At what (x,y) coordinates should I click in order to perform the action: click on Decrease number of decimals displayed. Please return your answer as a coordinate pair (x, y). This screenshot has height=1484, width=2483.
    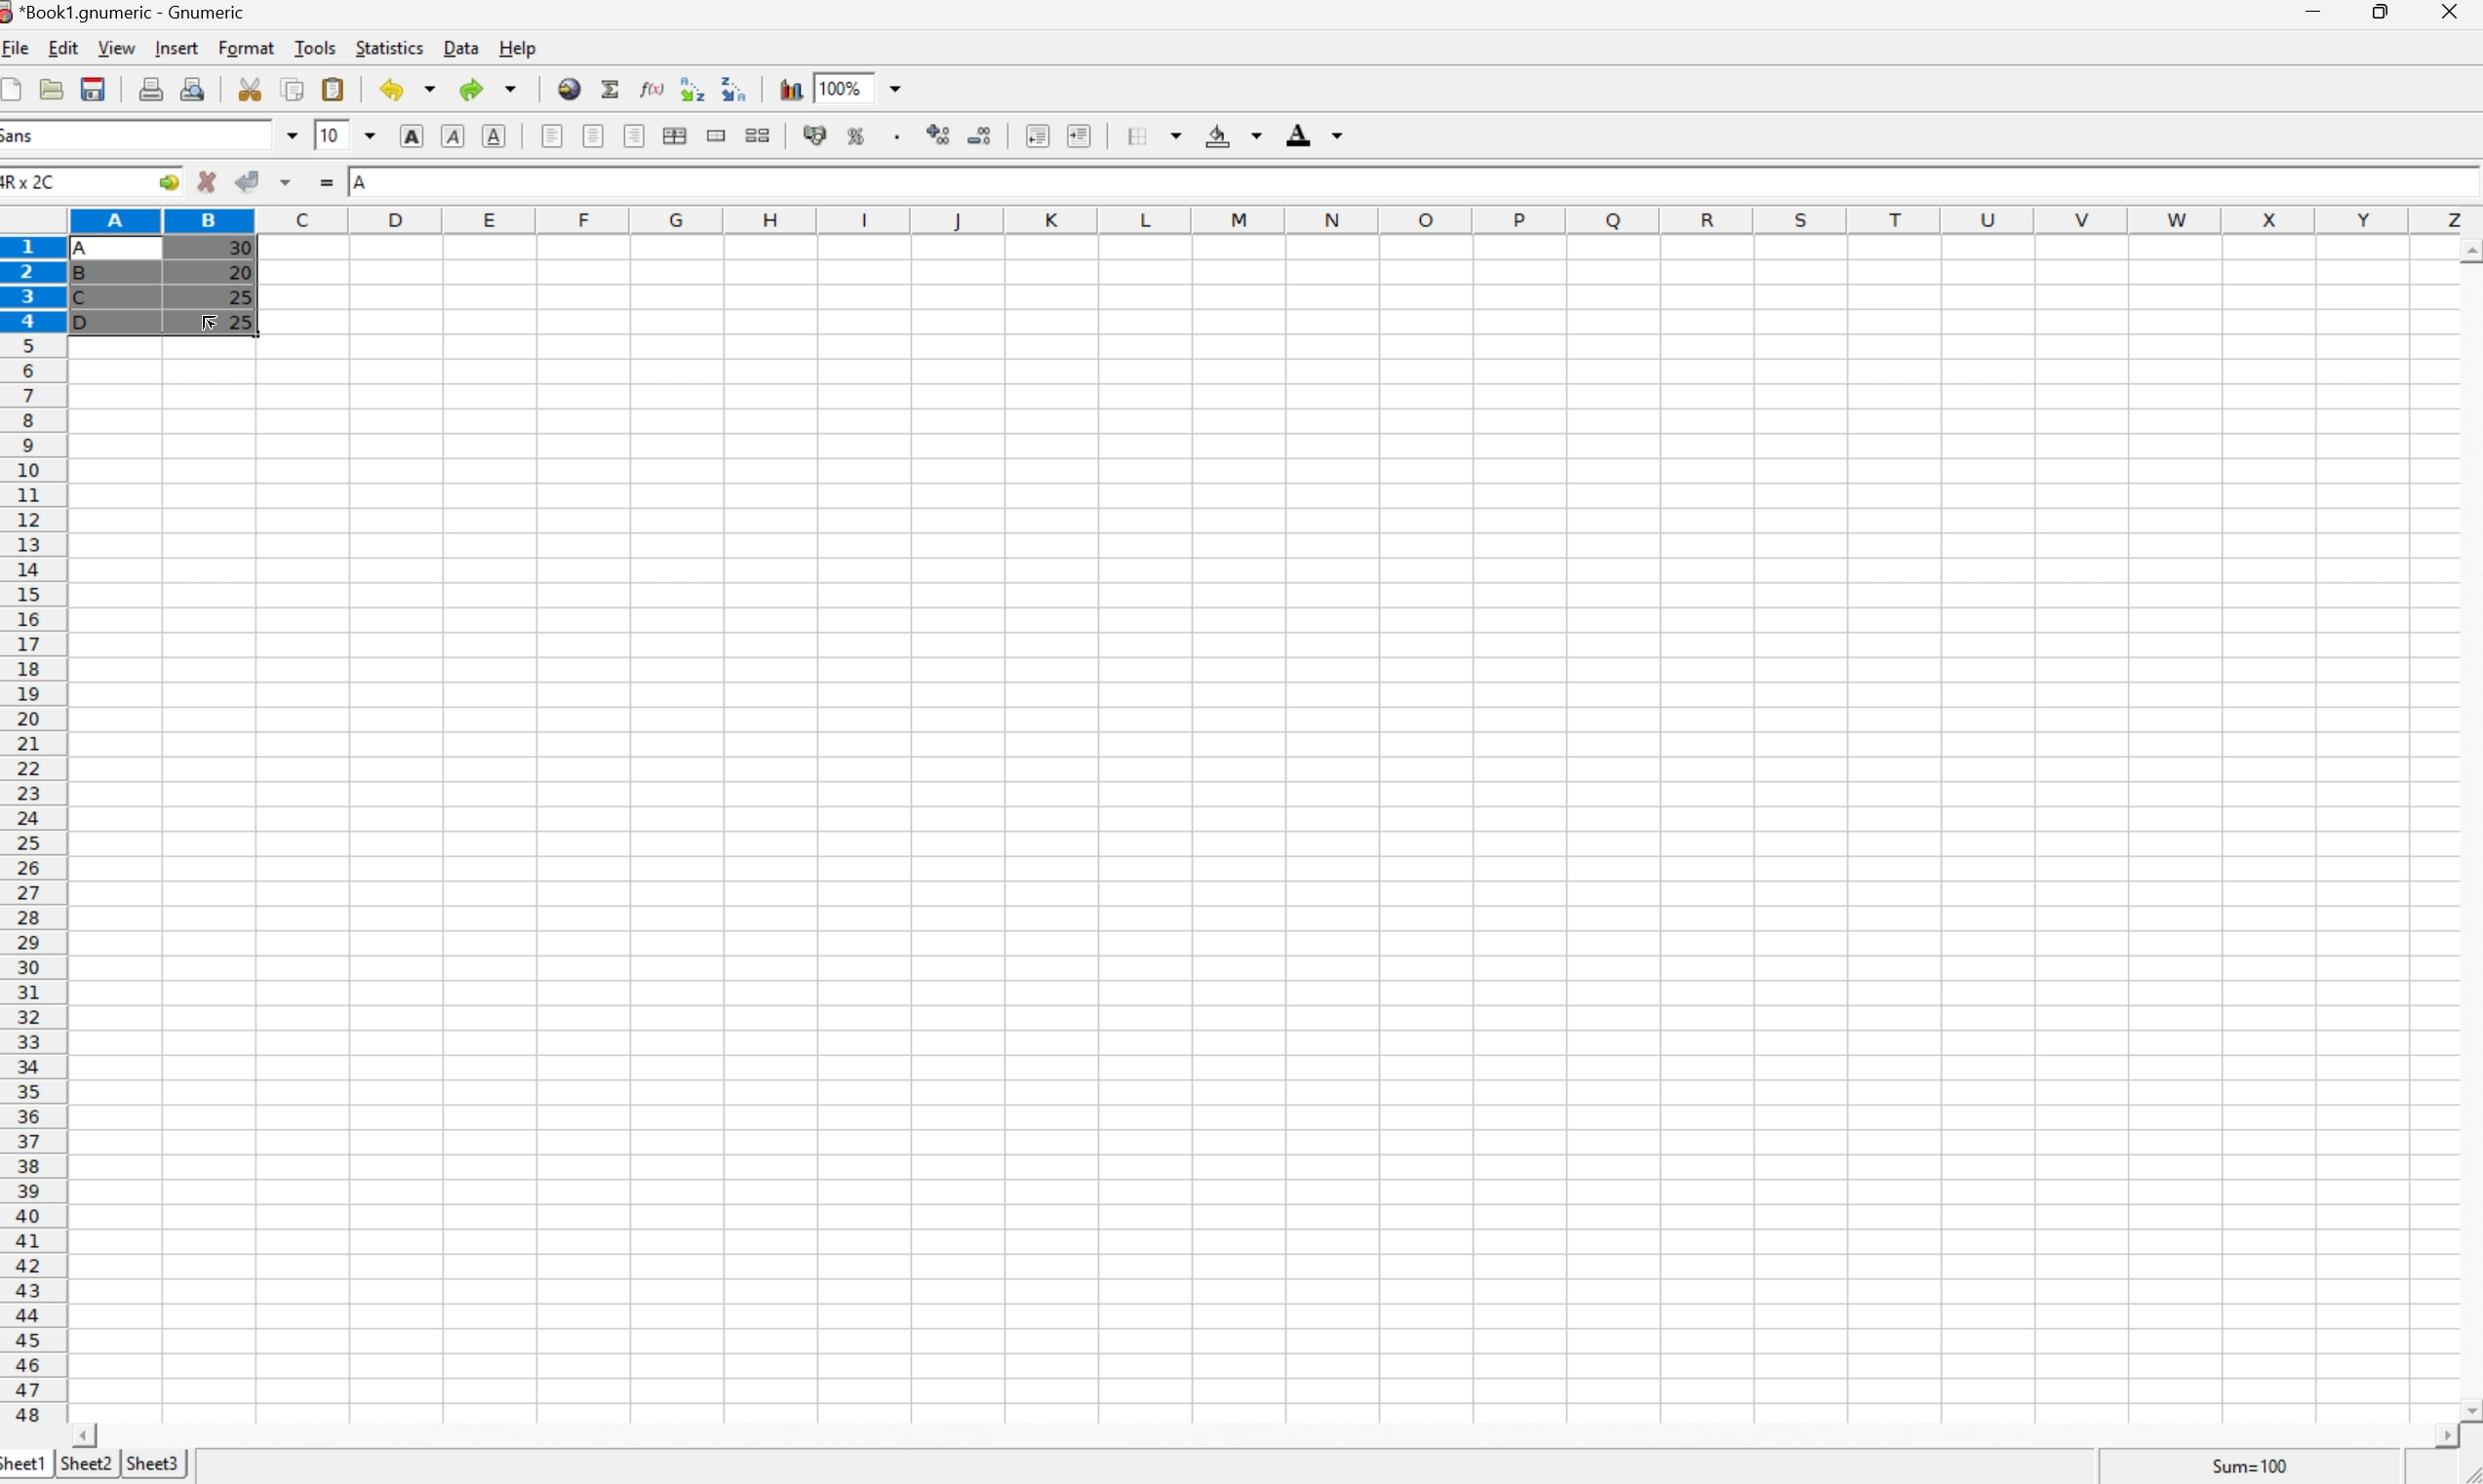
    Looking at the image, I should click on (983, 137).